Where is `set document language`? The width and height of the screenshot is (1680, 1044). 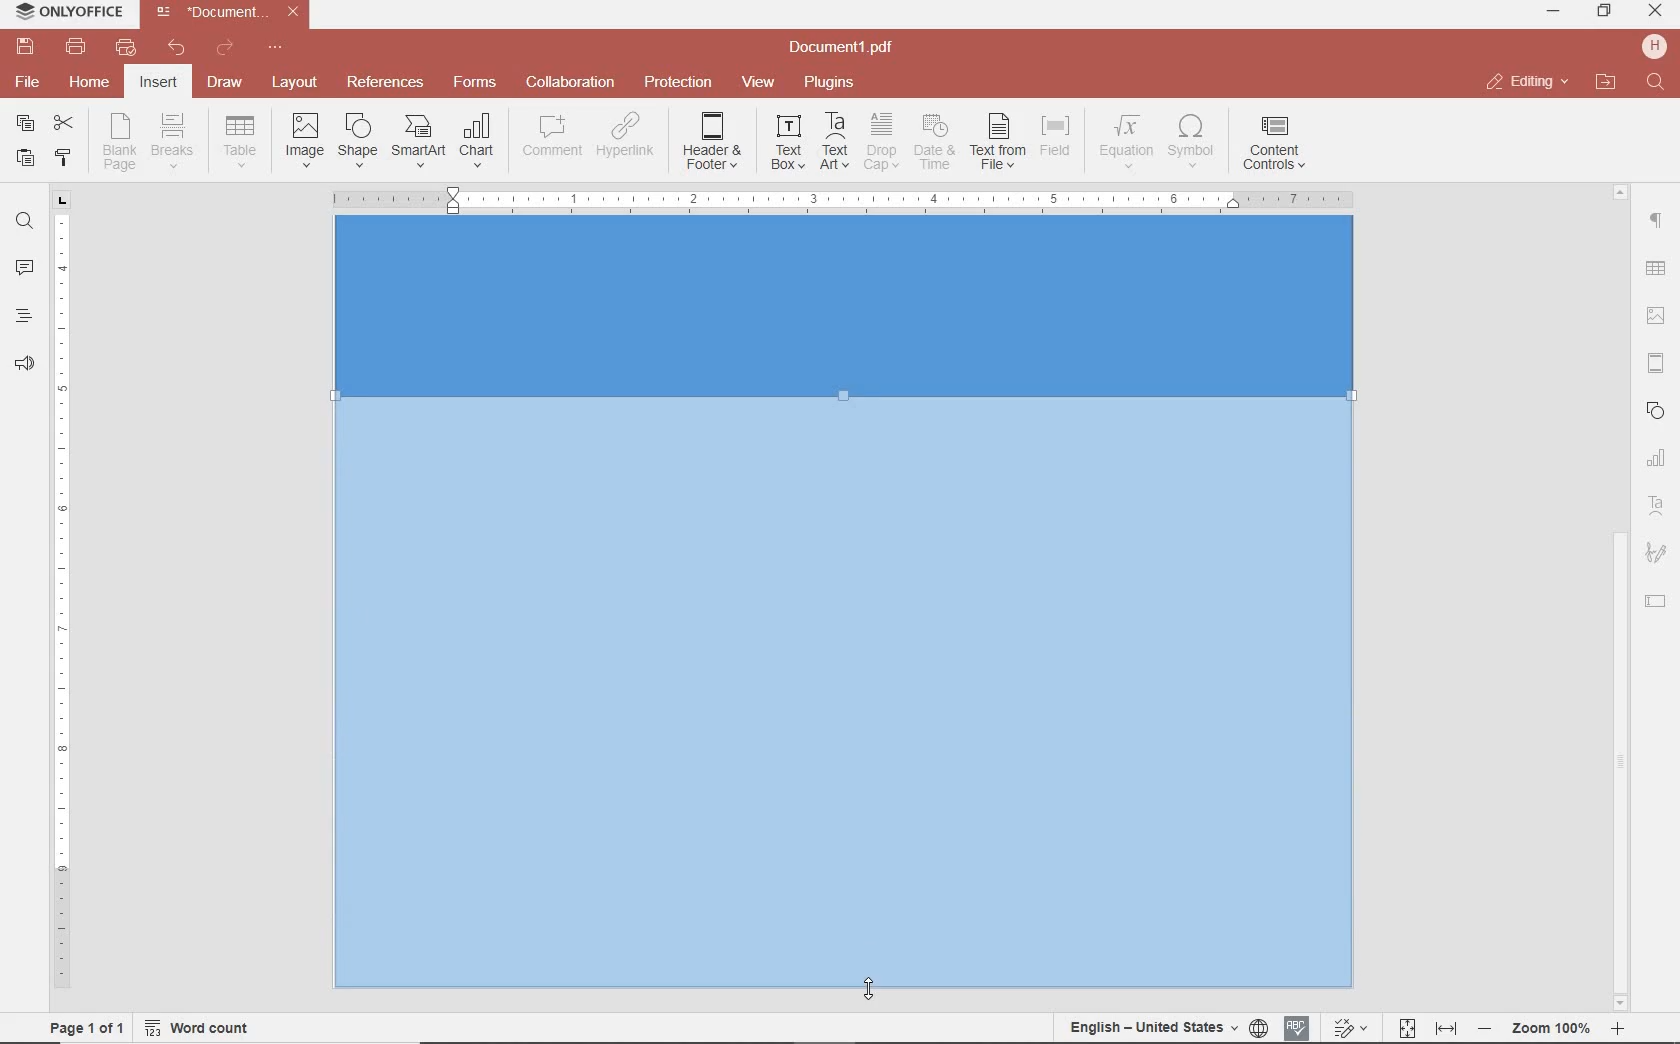 set document language is located at coordinates (1166, 1027).